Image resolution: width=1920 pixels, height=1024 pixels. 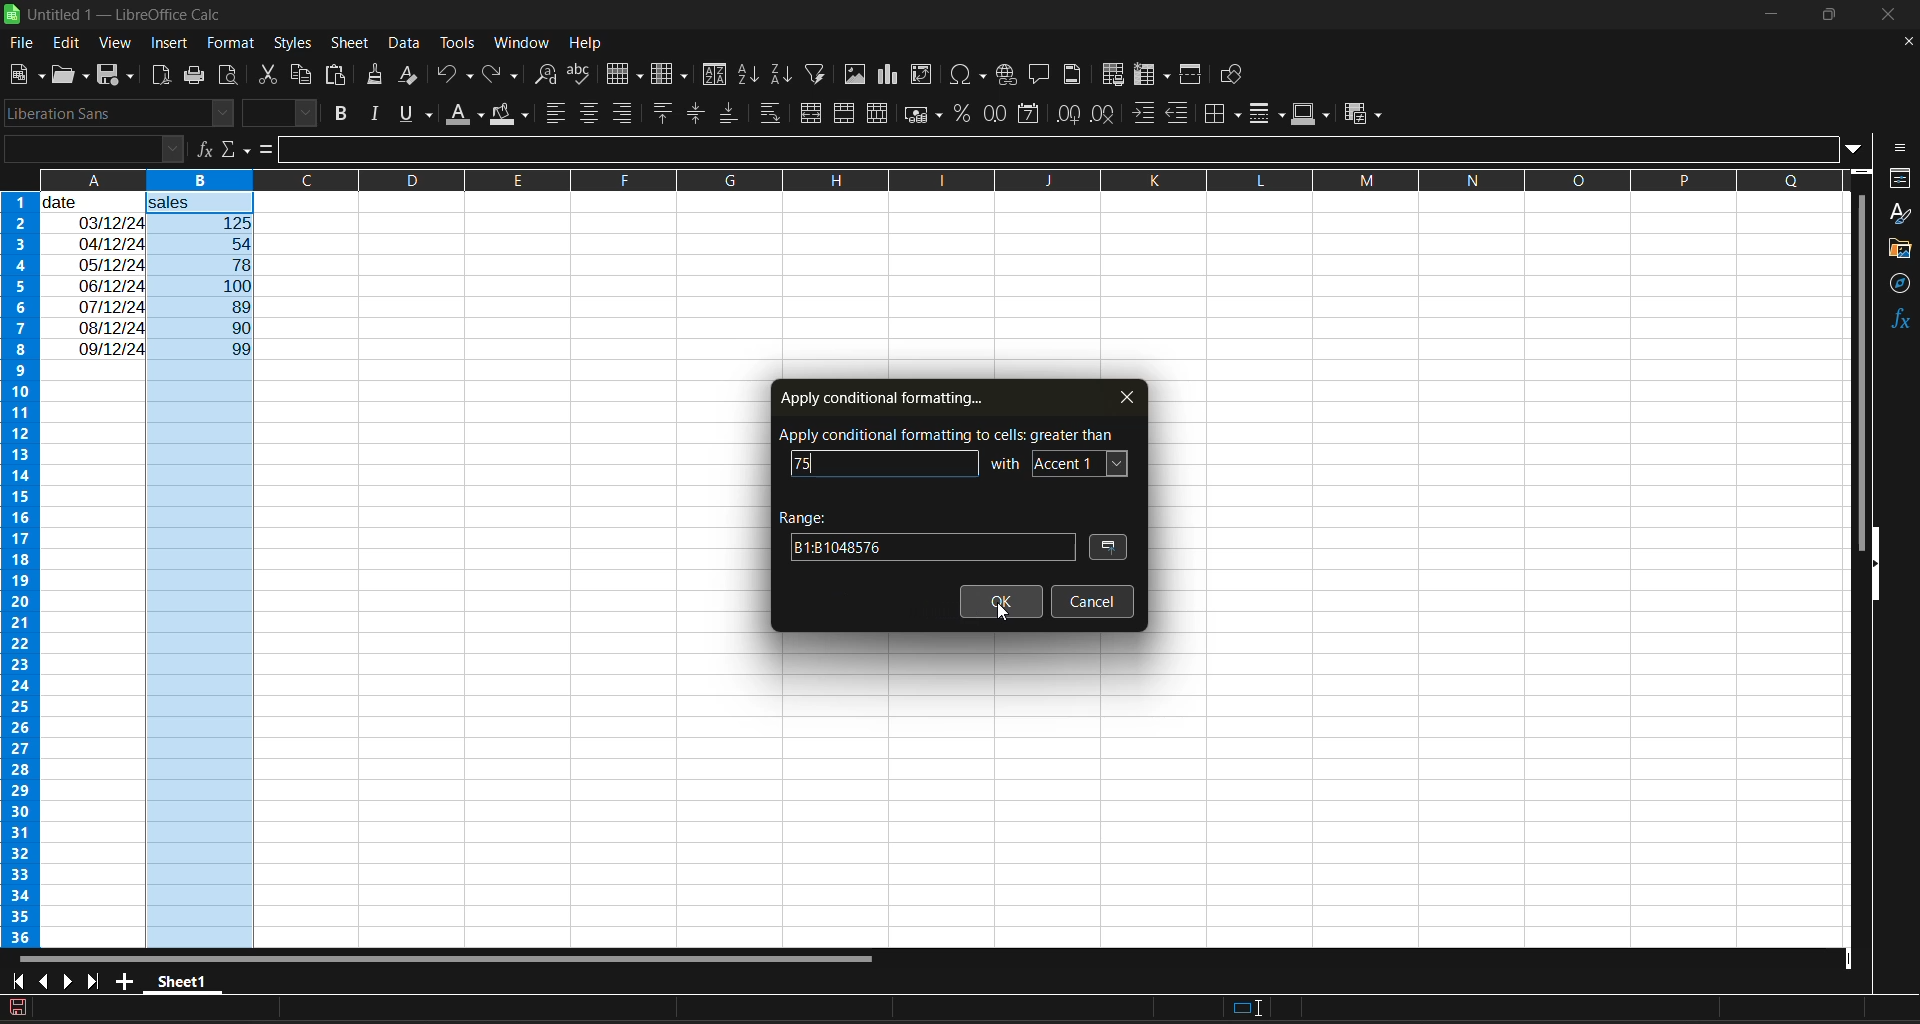 What do you see at coordinates (174, 45) in the screenshot?
I see `insert` at bounding box center [174, 45].